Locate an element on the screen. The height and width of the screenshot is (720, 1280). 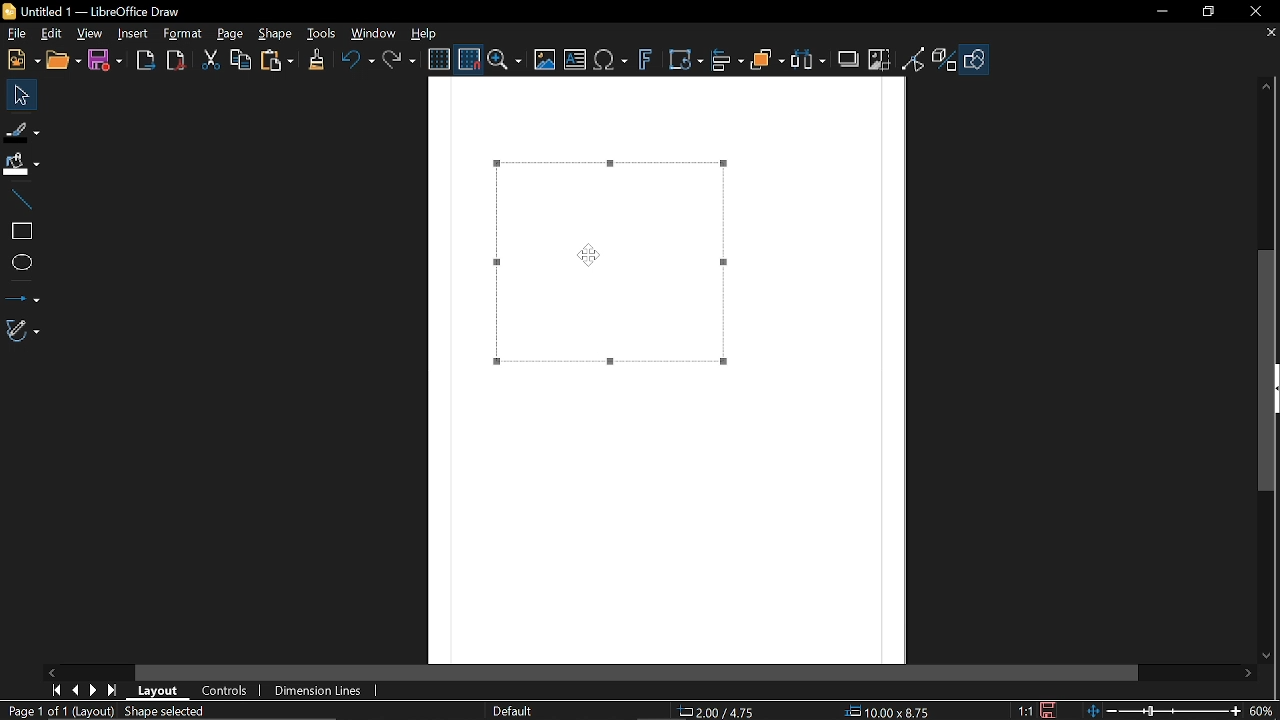
Insert fontwork is located at coordinates (646, 61).